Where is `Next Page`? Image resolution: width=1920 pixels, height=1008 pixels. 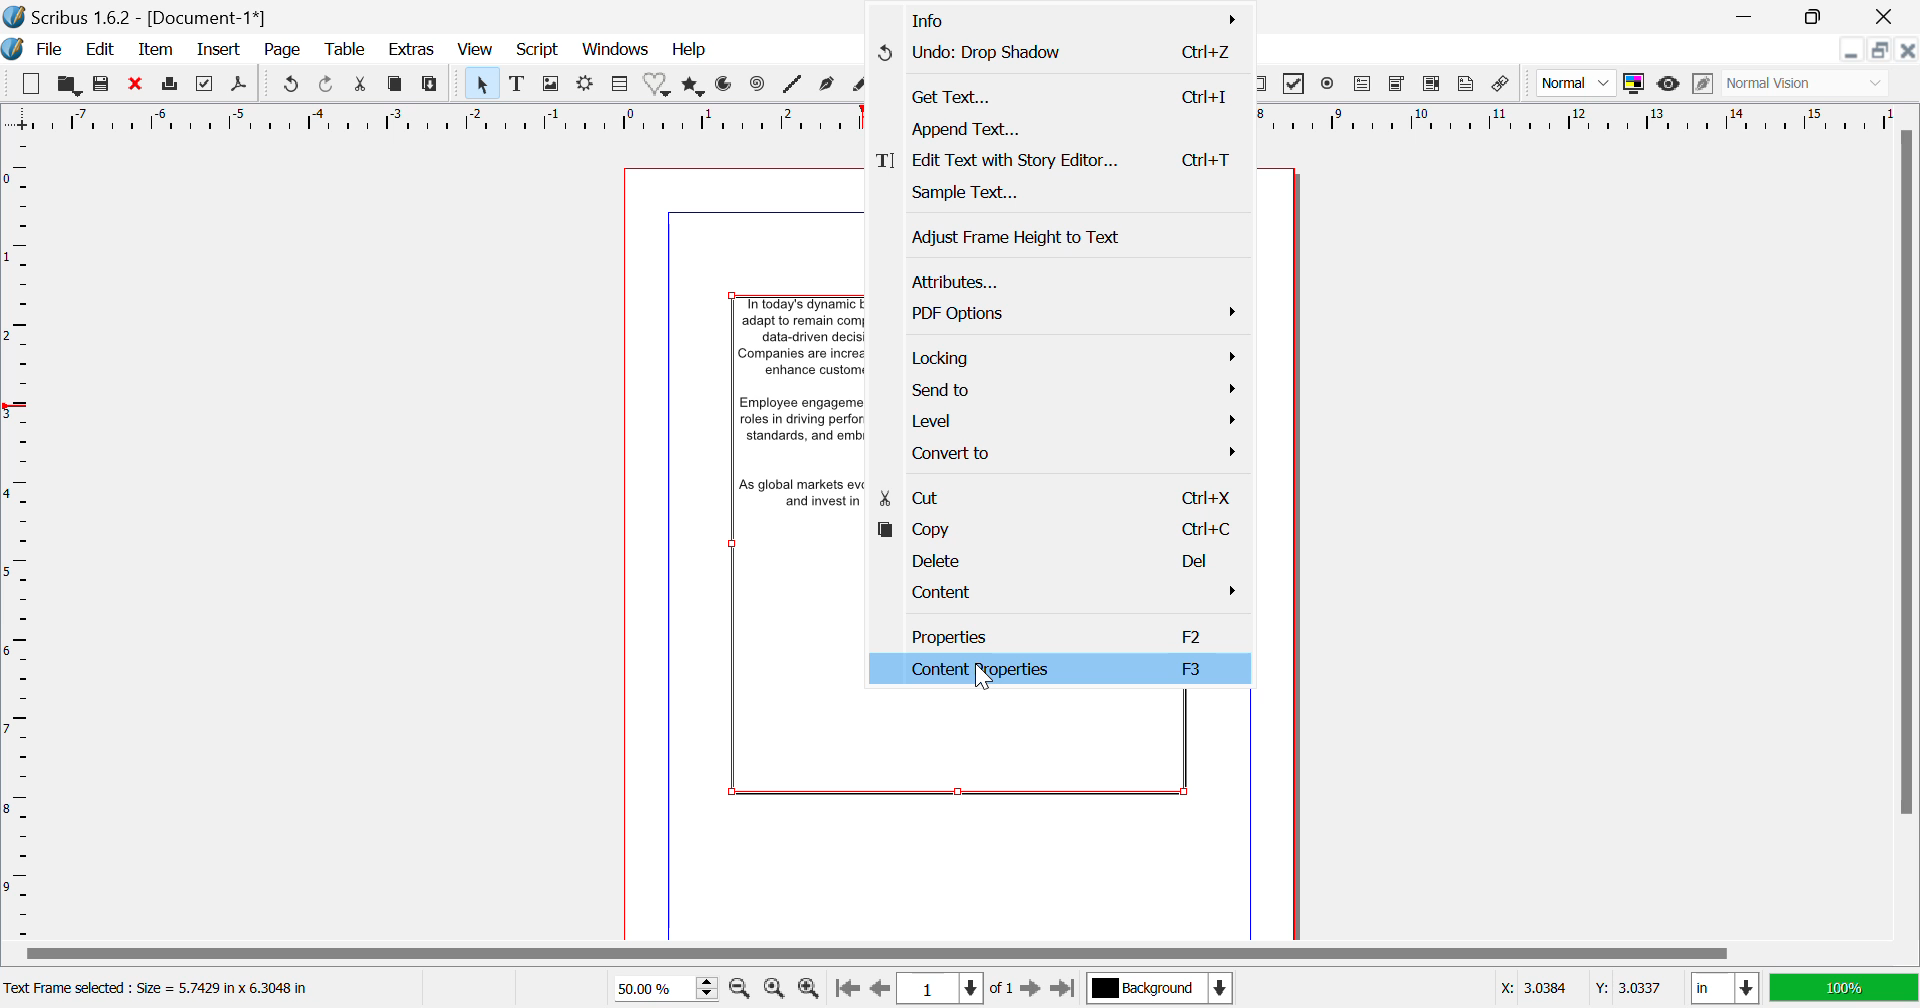 Next Page is located at coordinates (1033, 989).